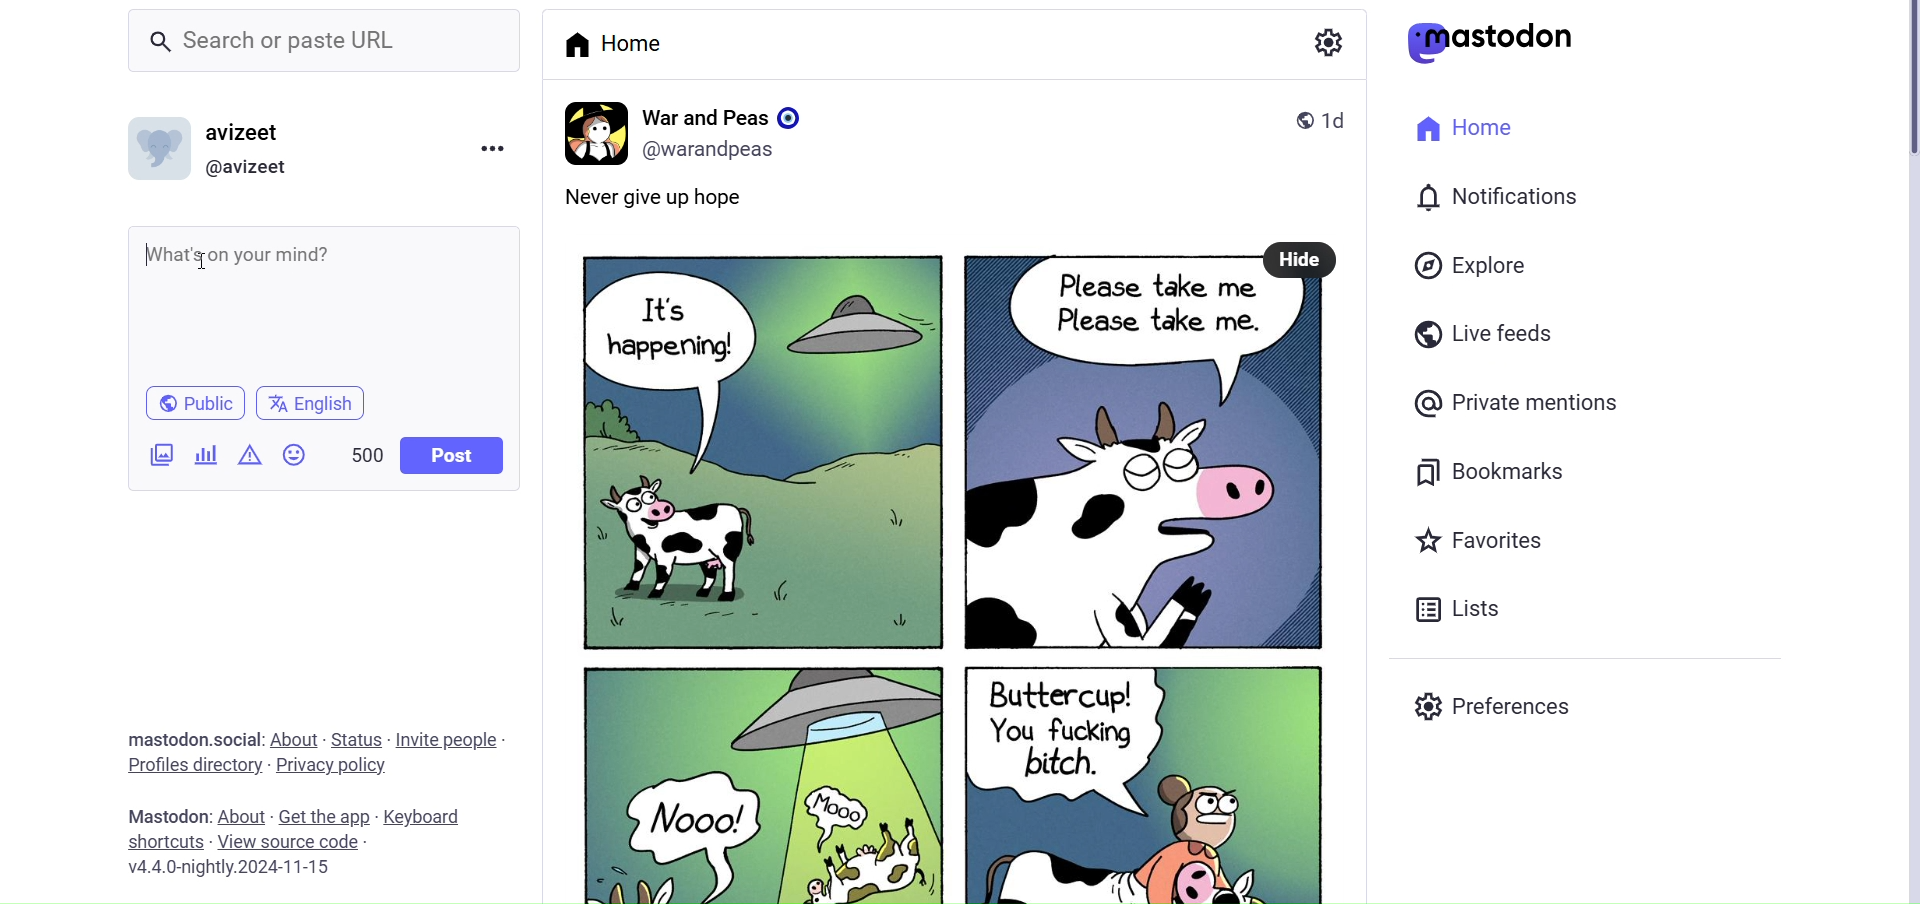  Describe the element at coordinates (1496, 709) in the screenshot. I see `Preferences` at that location.